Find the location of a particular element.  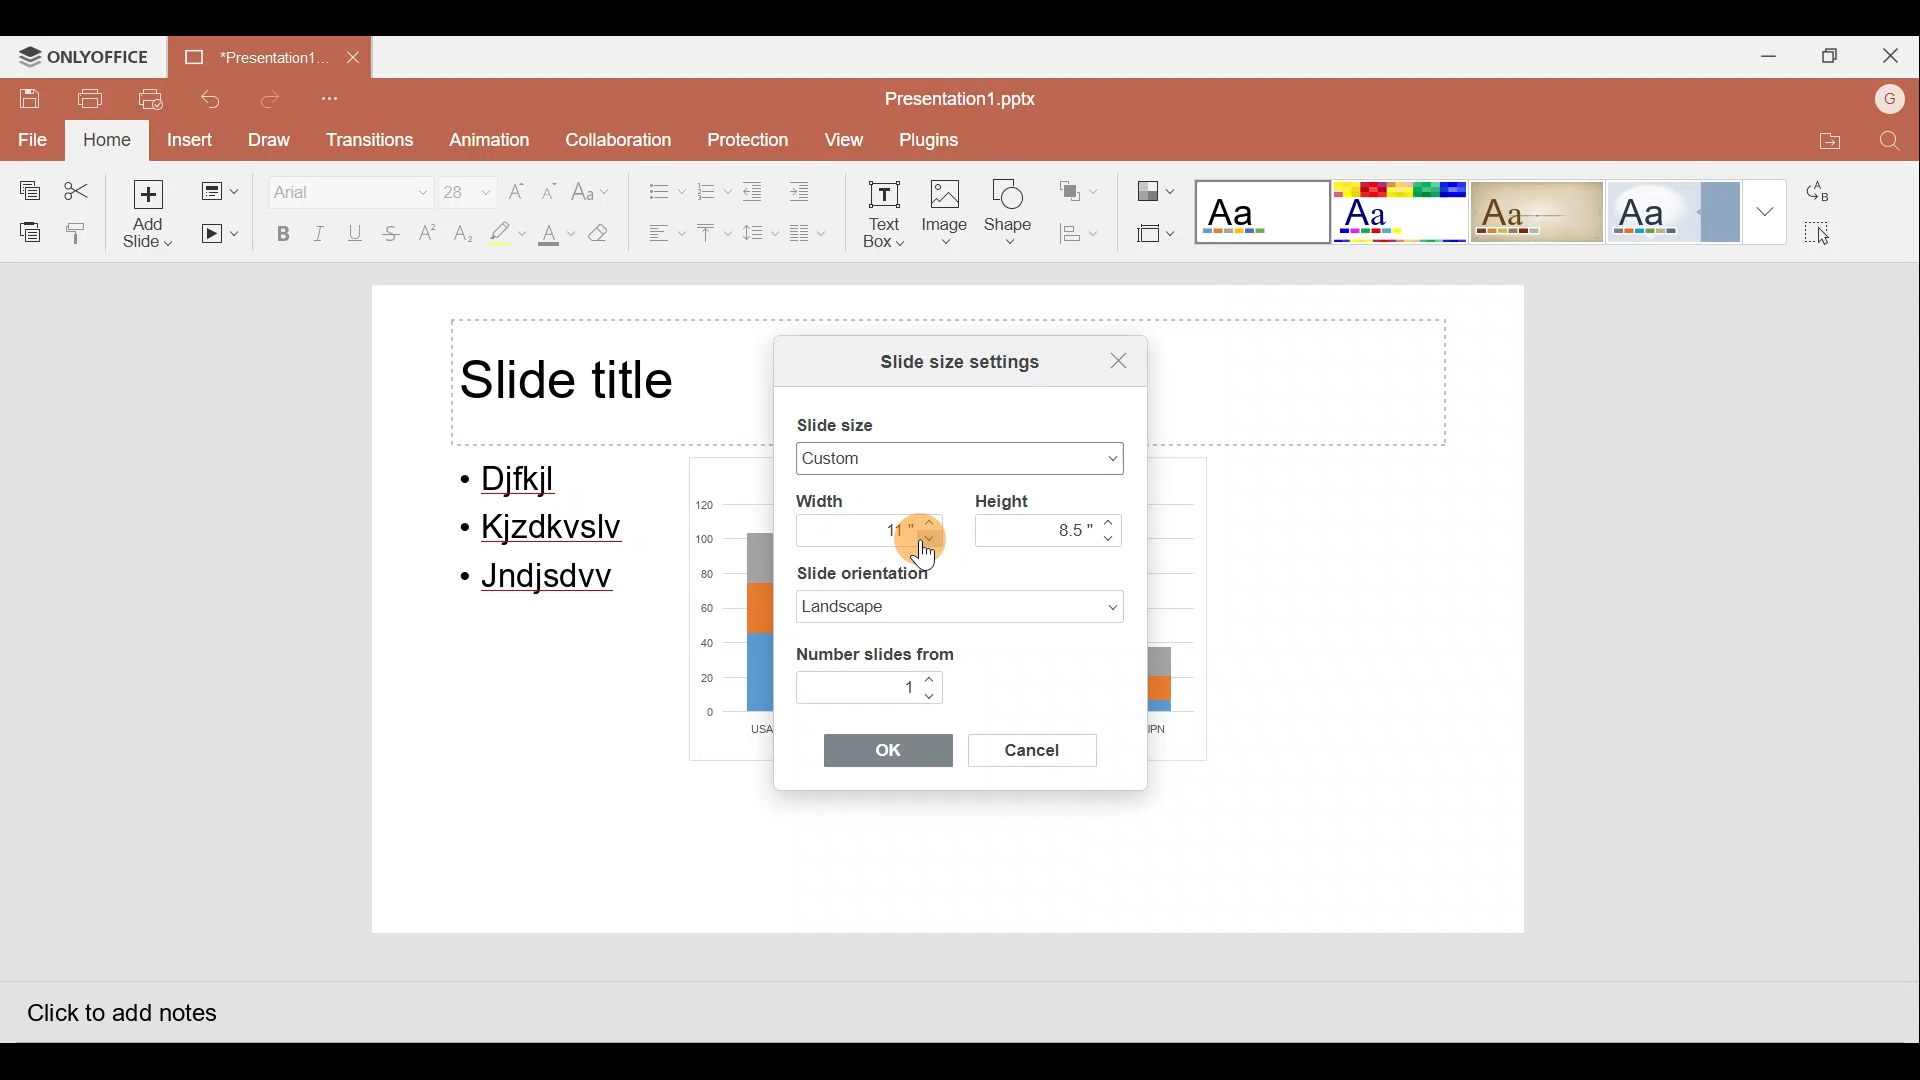

Theme 2 is located at coordinates (1404, 212).